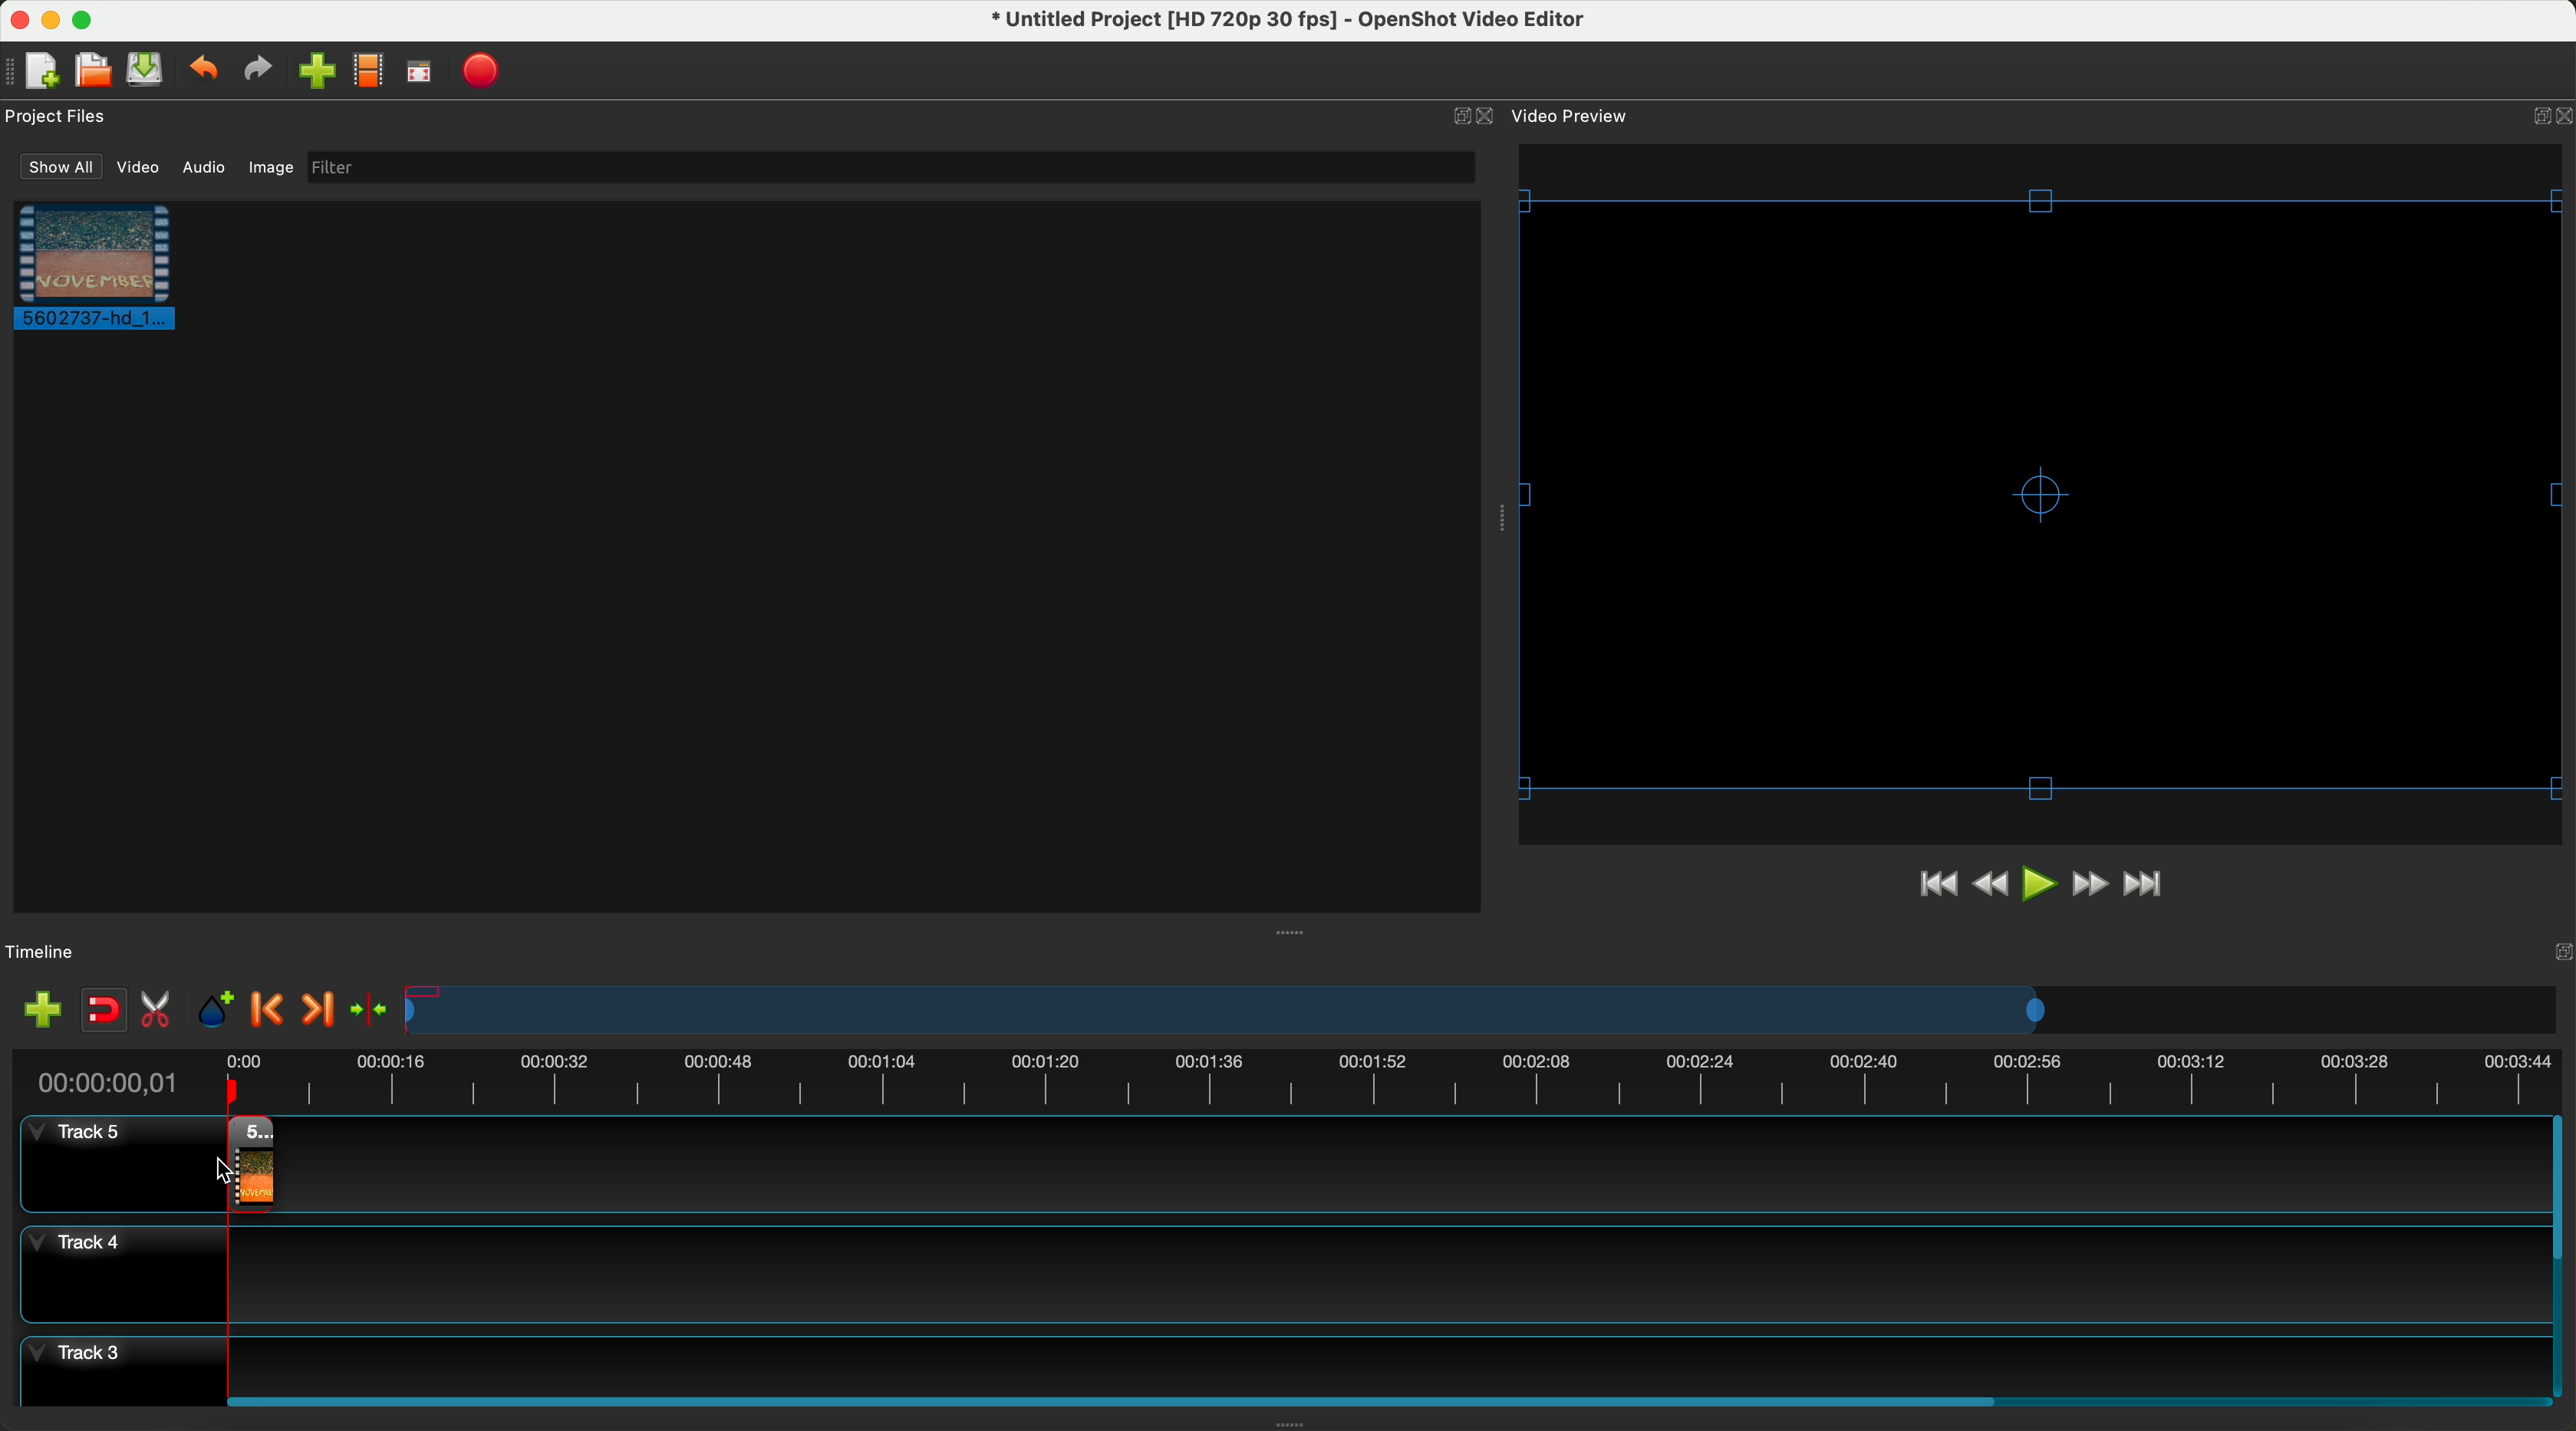 The width and height of the screenshot is (2576, 1431). Describe the element at coordinates (417, 72) in the screenshot. I see `fullscreen` at that location.